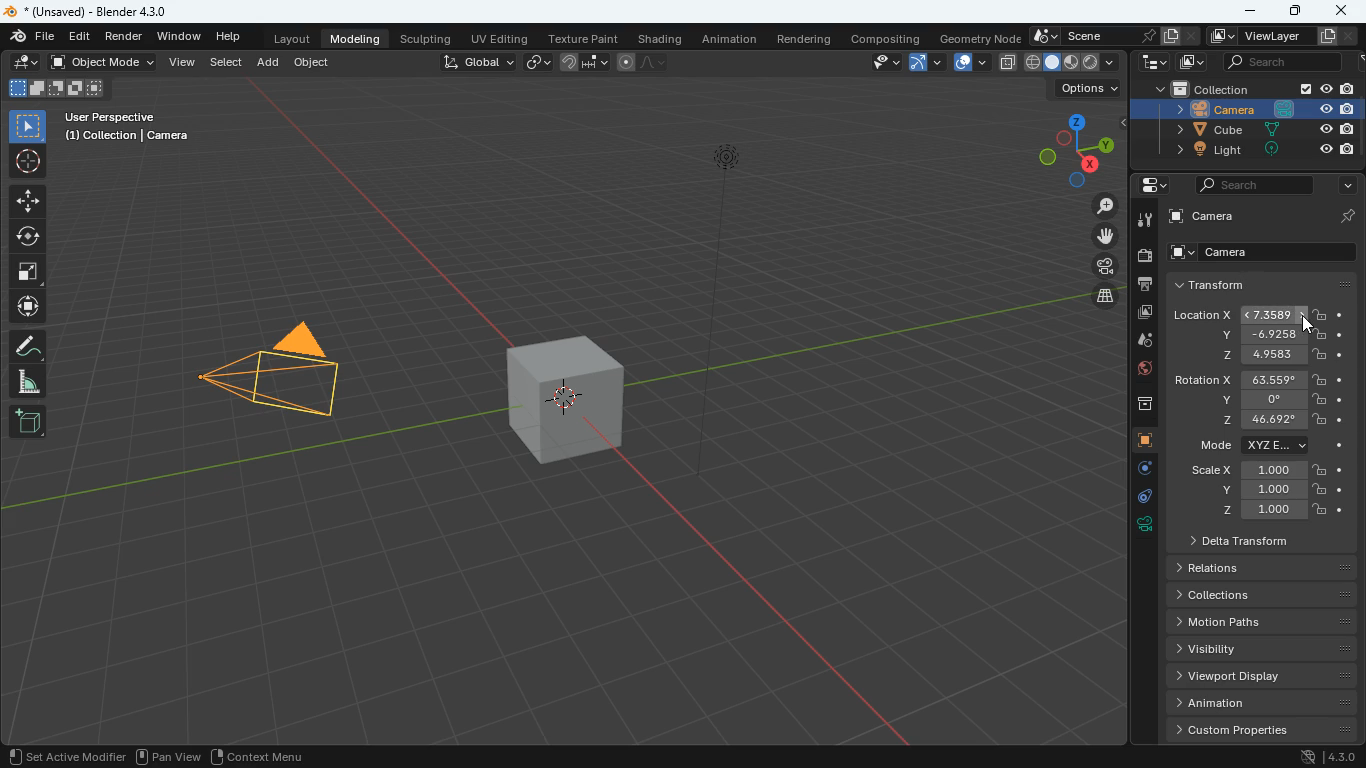 This screenshot has height=768, width=1366. Describe the element at coordinates (1188, 63) in the screenshot. I see `image` at that location.